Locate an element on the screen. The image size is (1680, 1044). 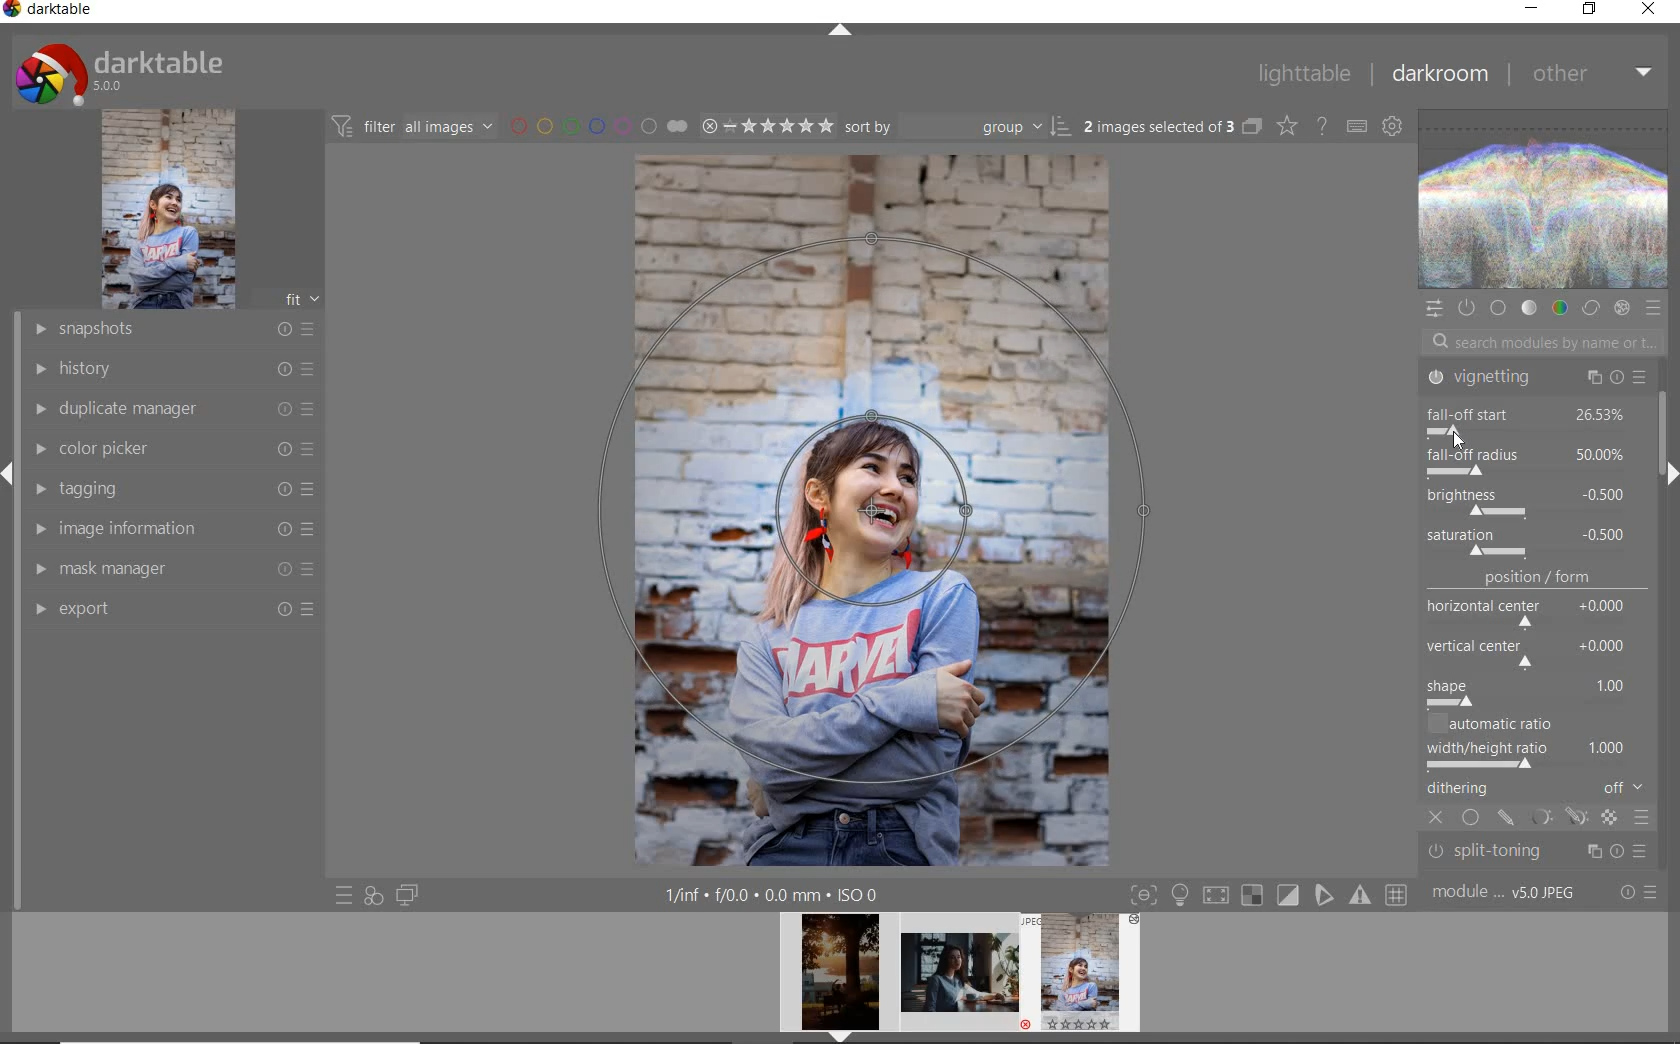
toggle modes is located at coordinates (1269, 893).